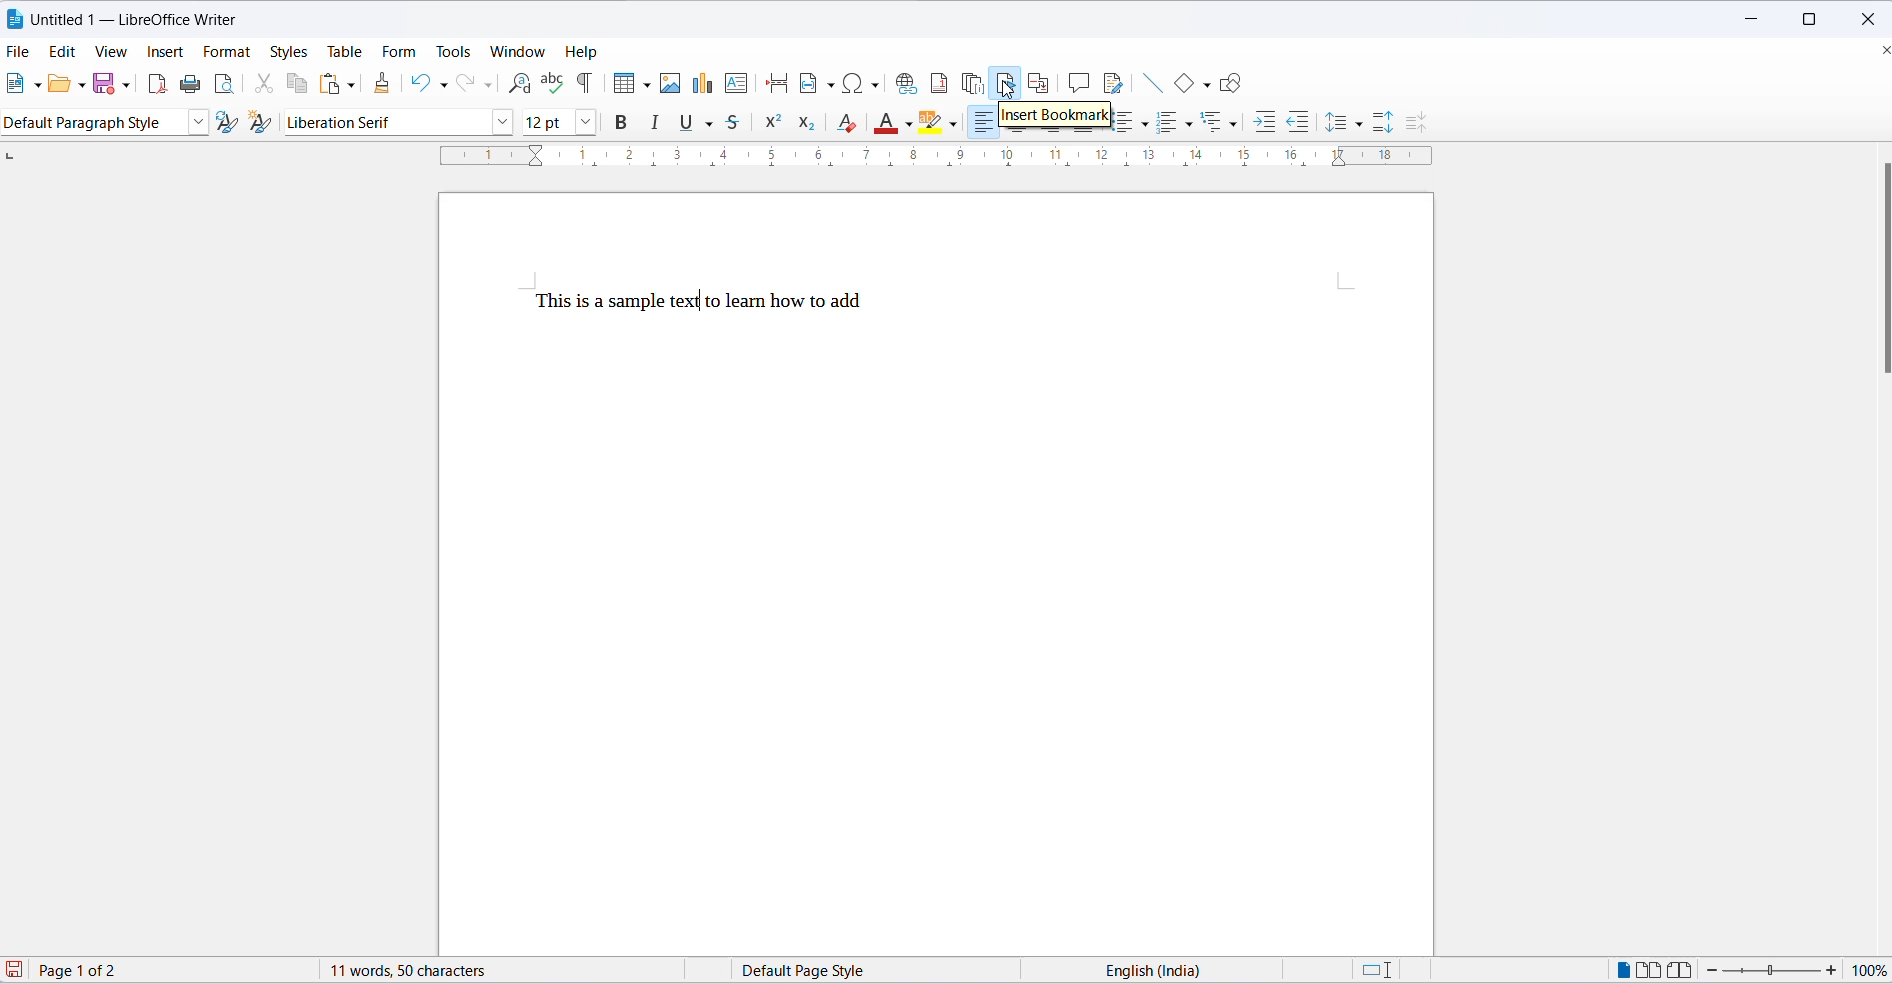  I want to click on bold, so click(621, 123).